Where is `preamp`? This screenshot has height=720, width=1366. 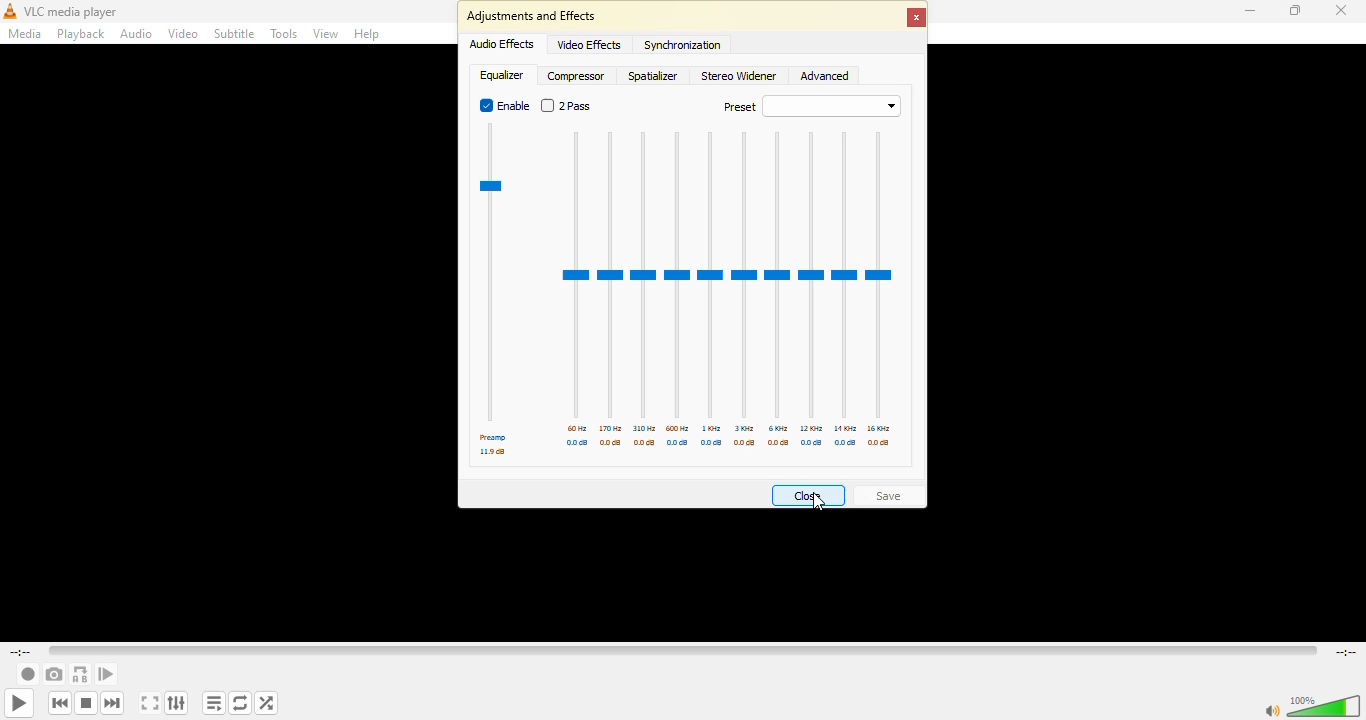
preamp is located at coordinates (493, 438).